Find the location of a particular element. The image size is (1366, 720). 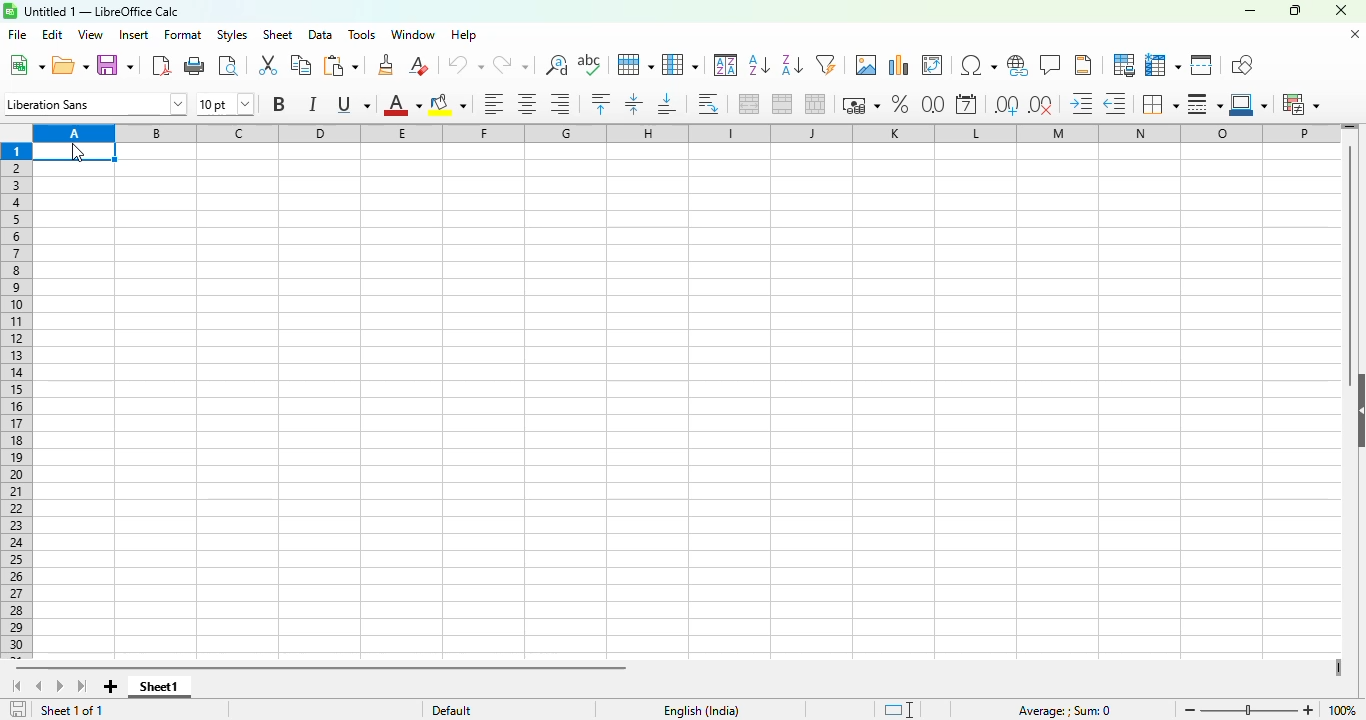

headers and footers is located at coordinates (1083, 65).